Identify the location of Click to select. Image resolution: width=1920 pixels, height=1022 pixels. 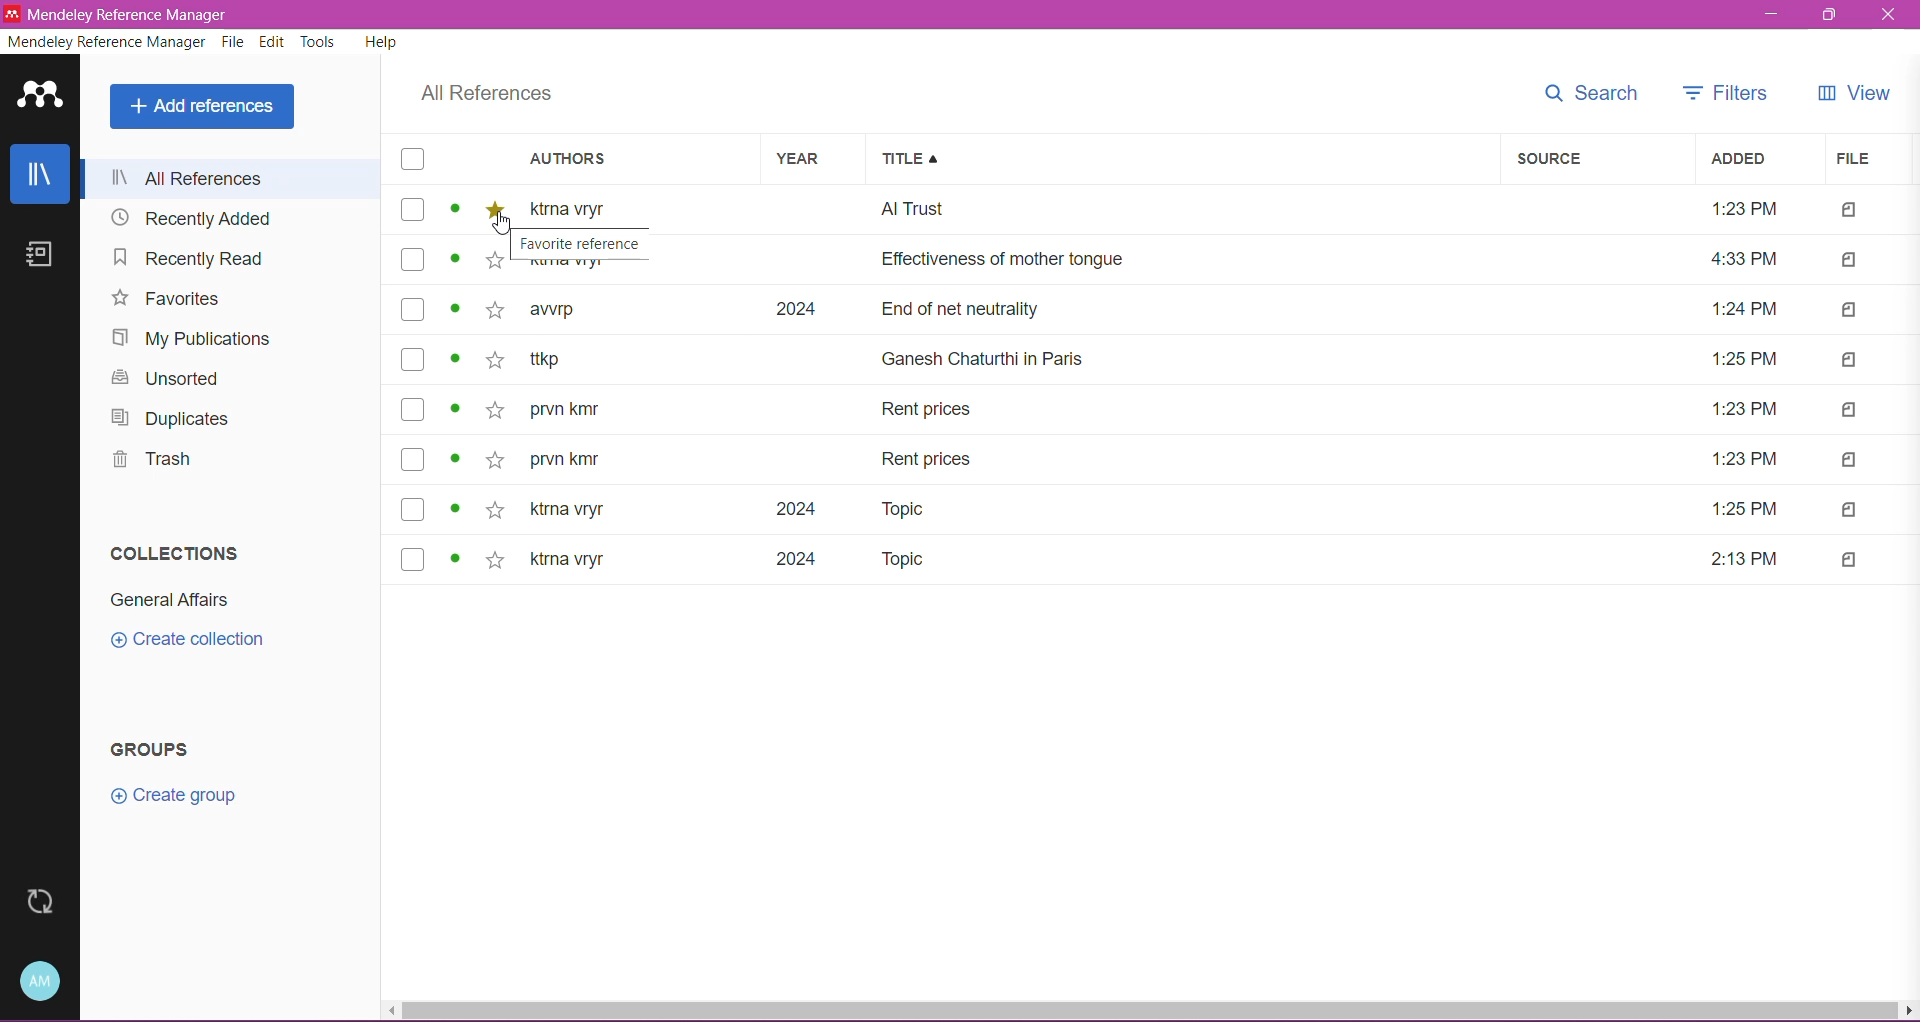
(413, 509).